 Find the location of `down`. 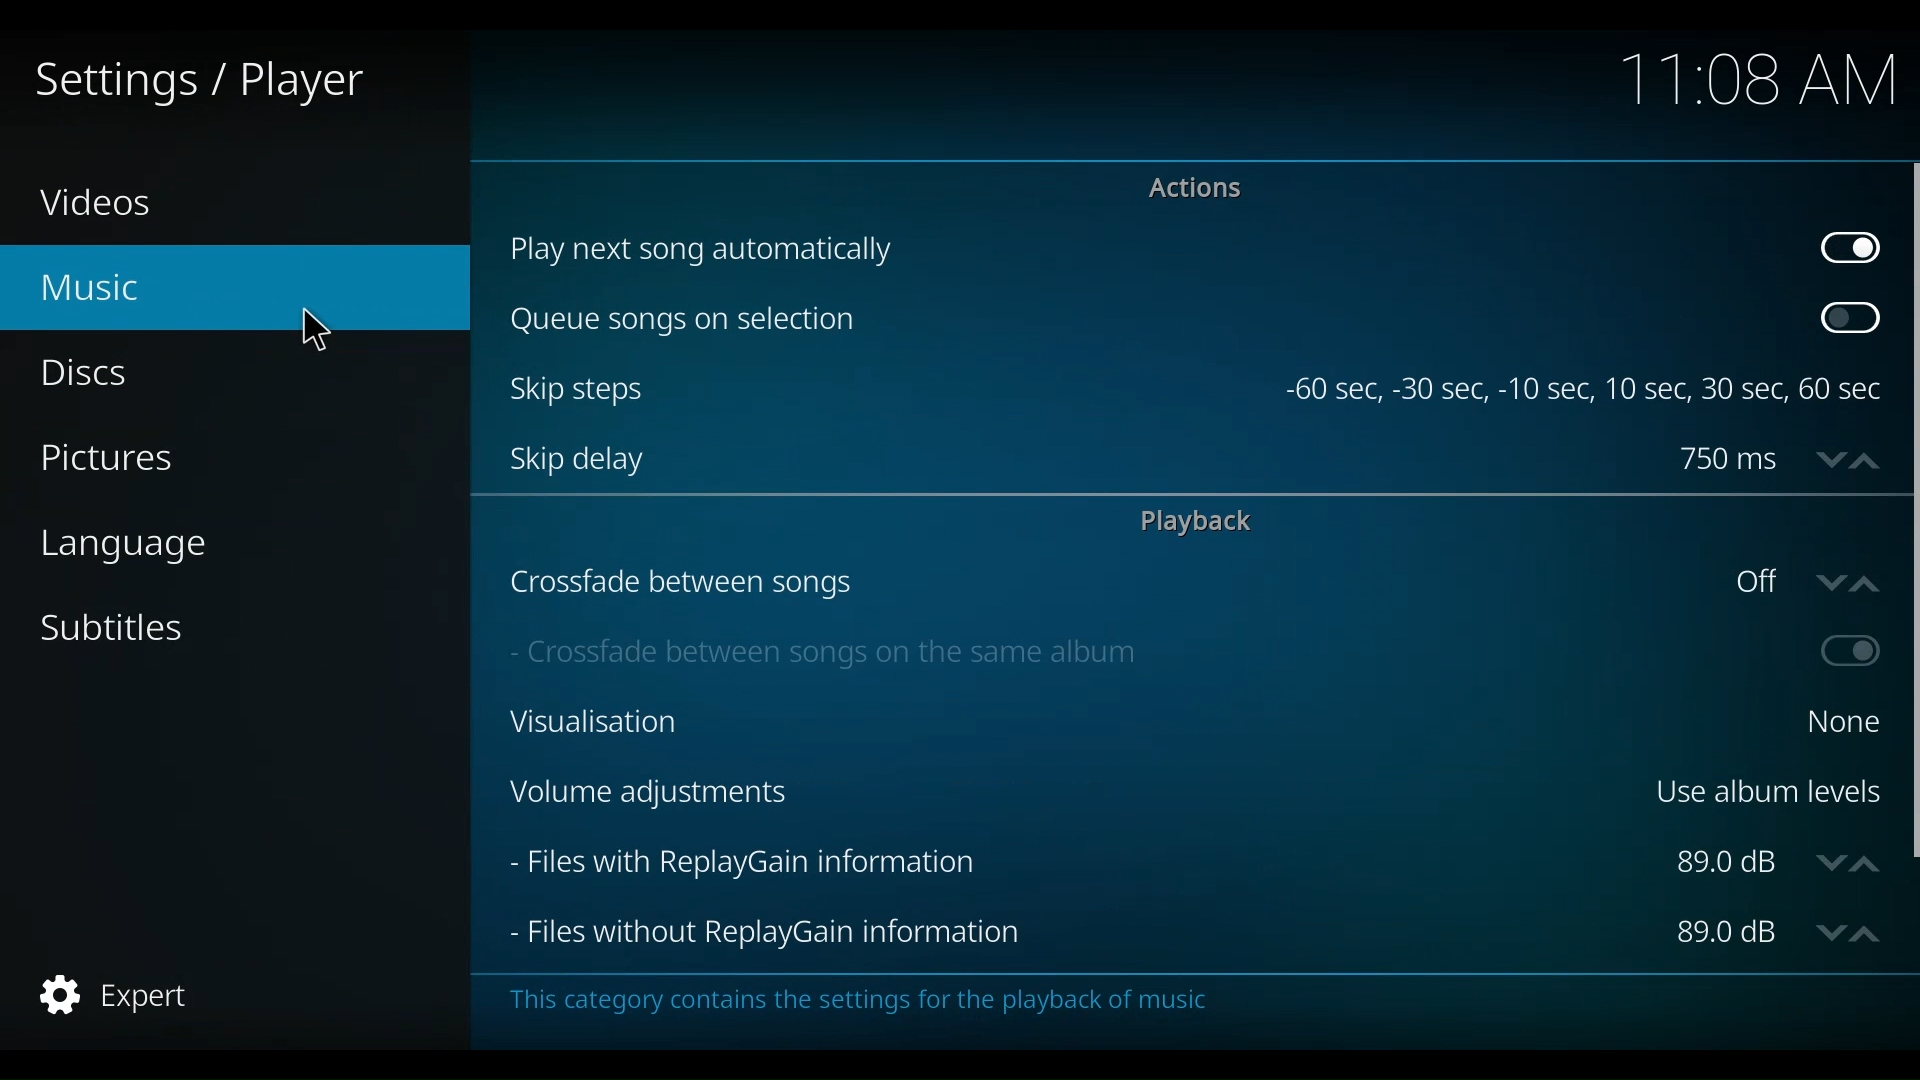

down is located at coordinates (1829, 862).